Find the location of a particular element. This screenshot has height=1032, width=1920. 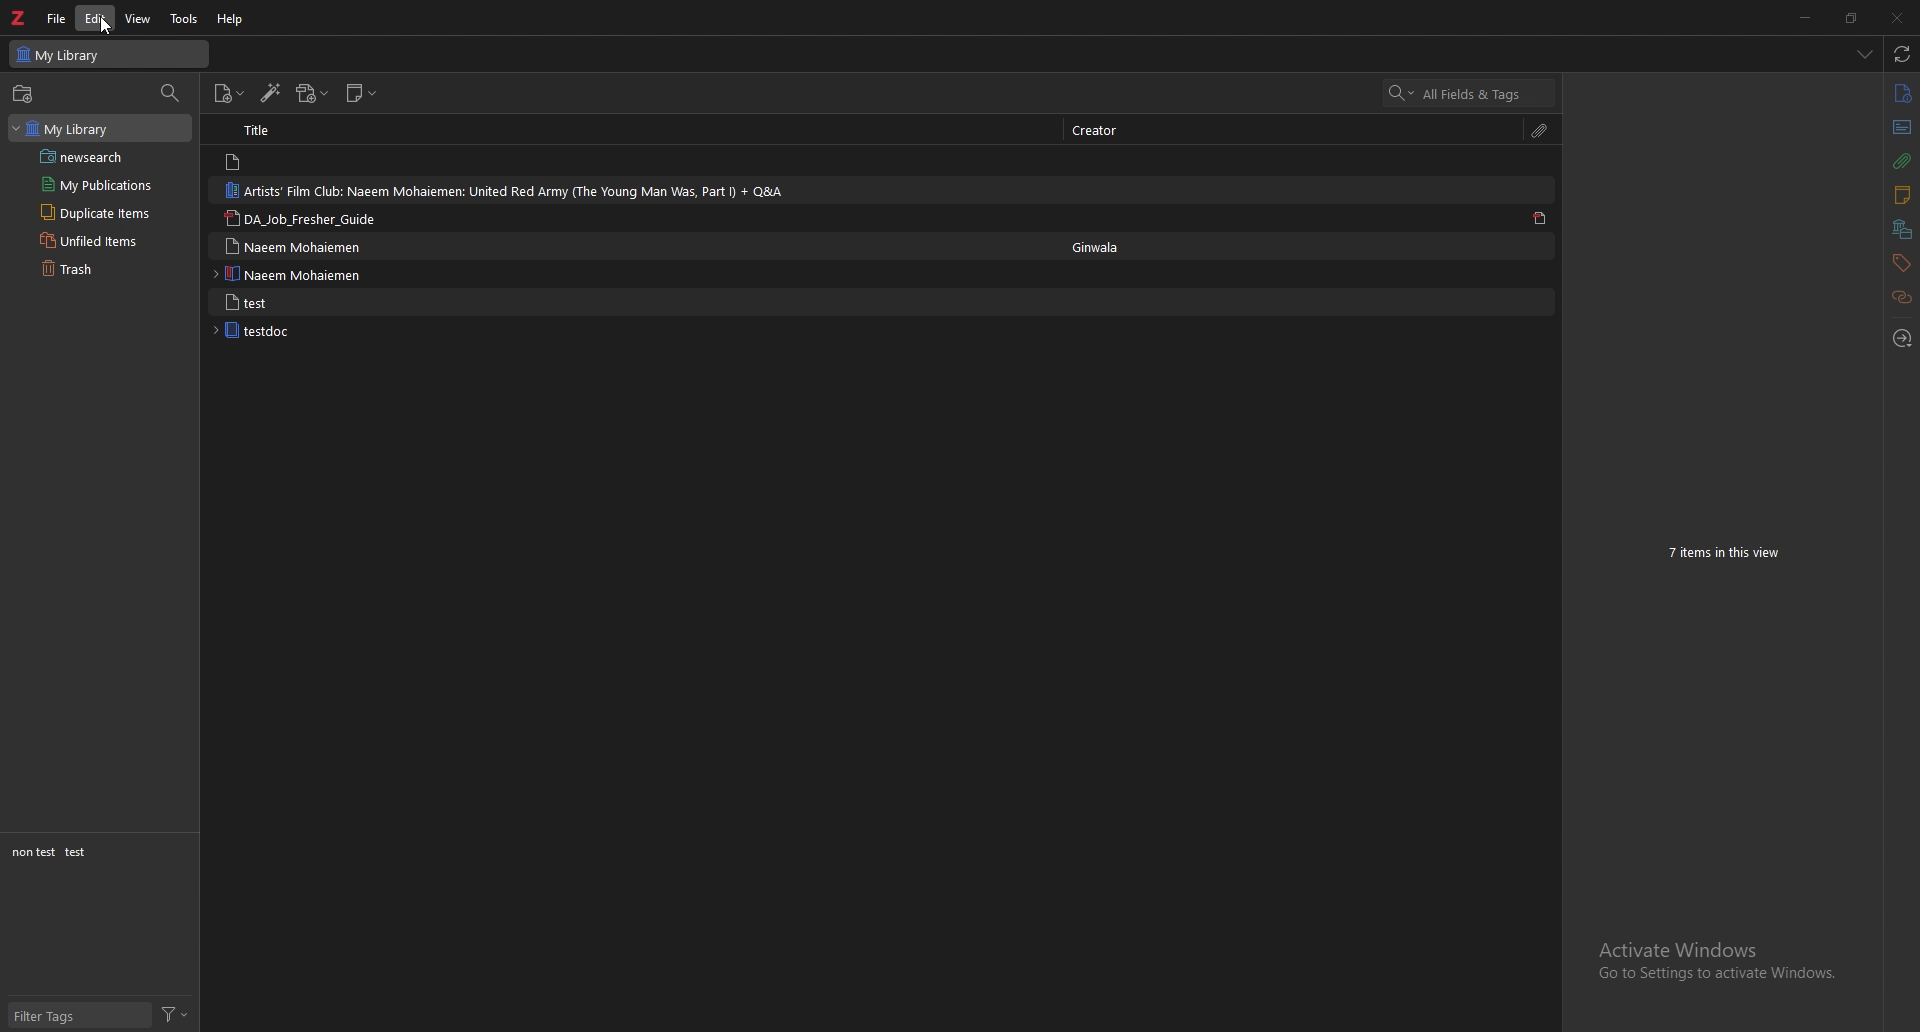

DA_job_fresher_guide is located at coordinates (310, 219).